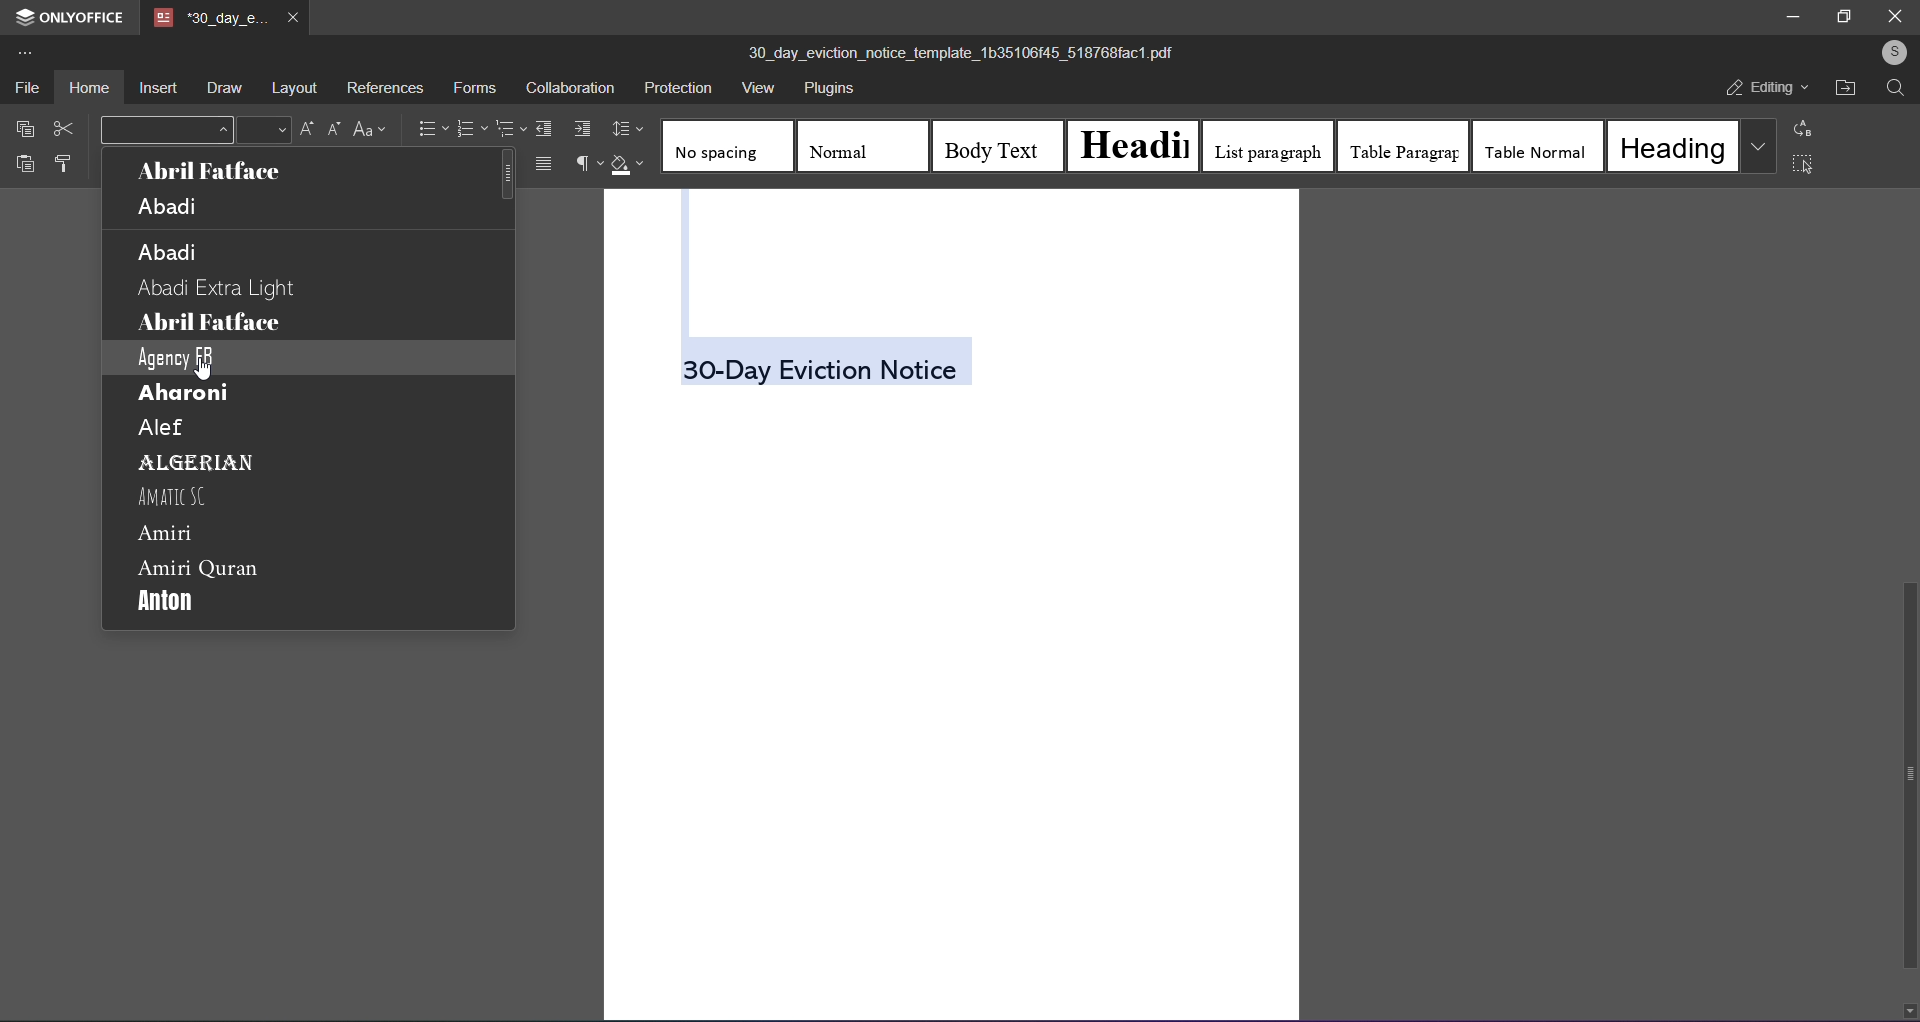  I want to click on abadi extra light, so click(218, 289).